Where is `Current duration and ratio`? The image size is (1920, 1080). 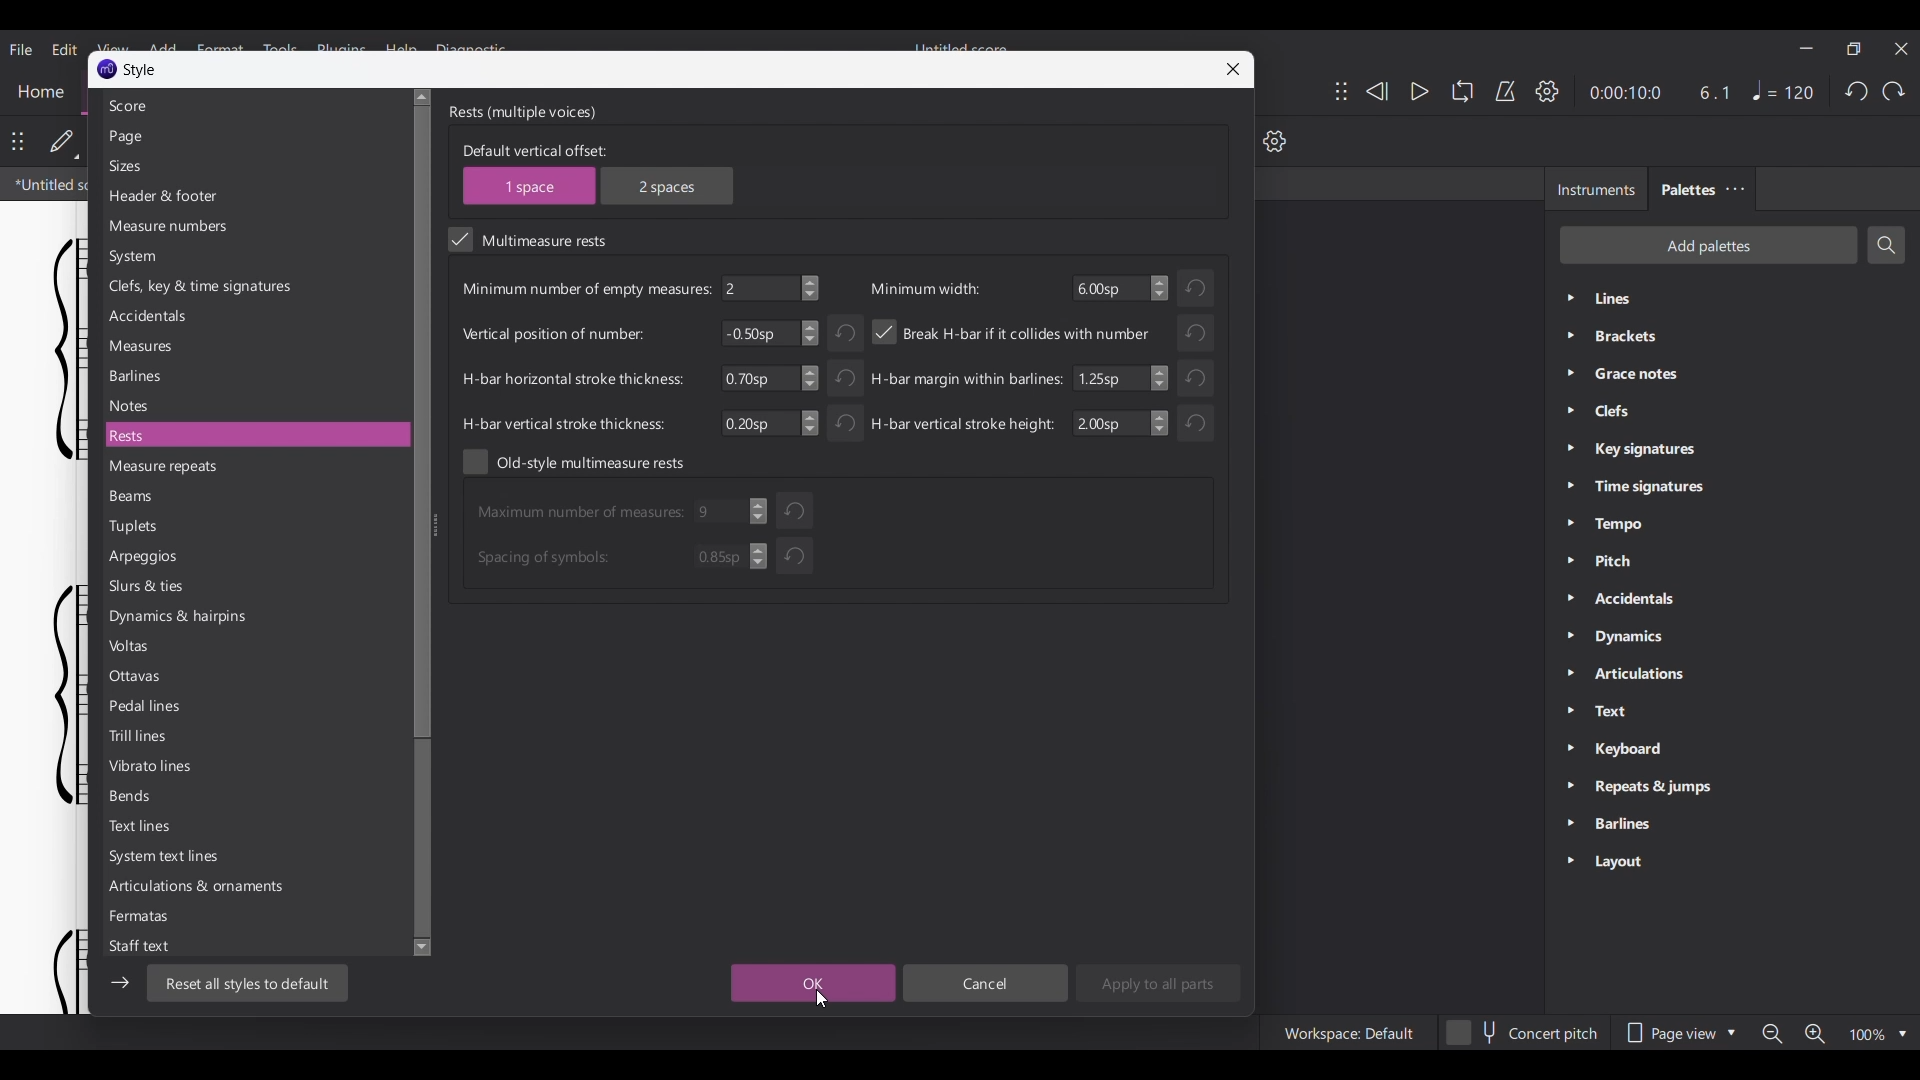
Current duration and ratio is located at coordinates (1658, 92).